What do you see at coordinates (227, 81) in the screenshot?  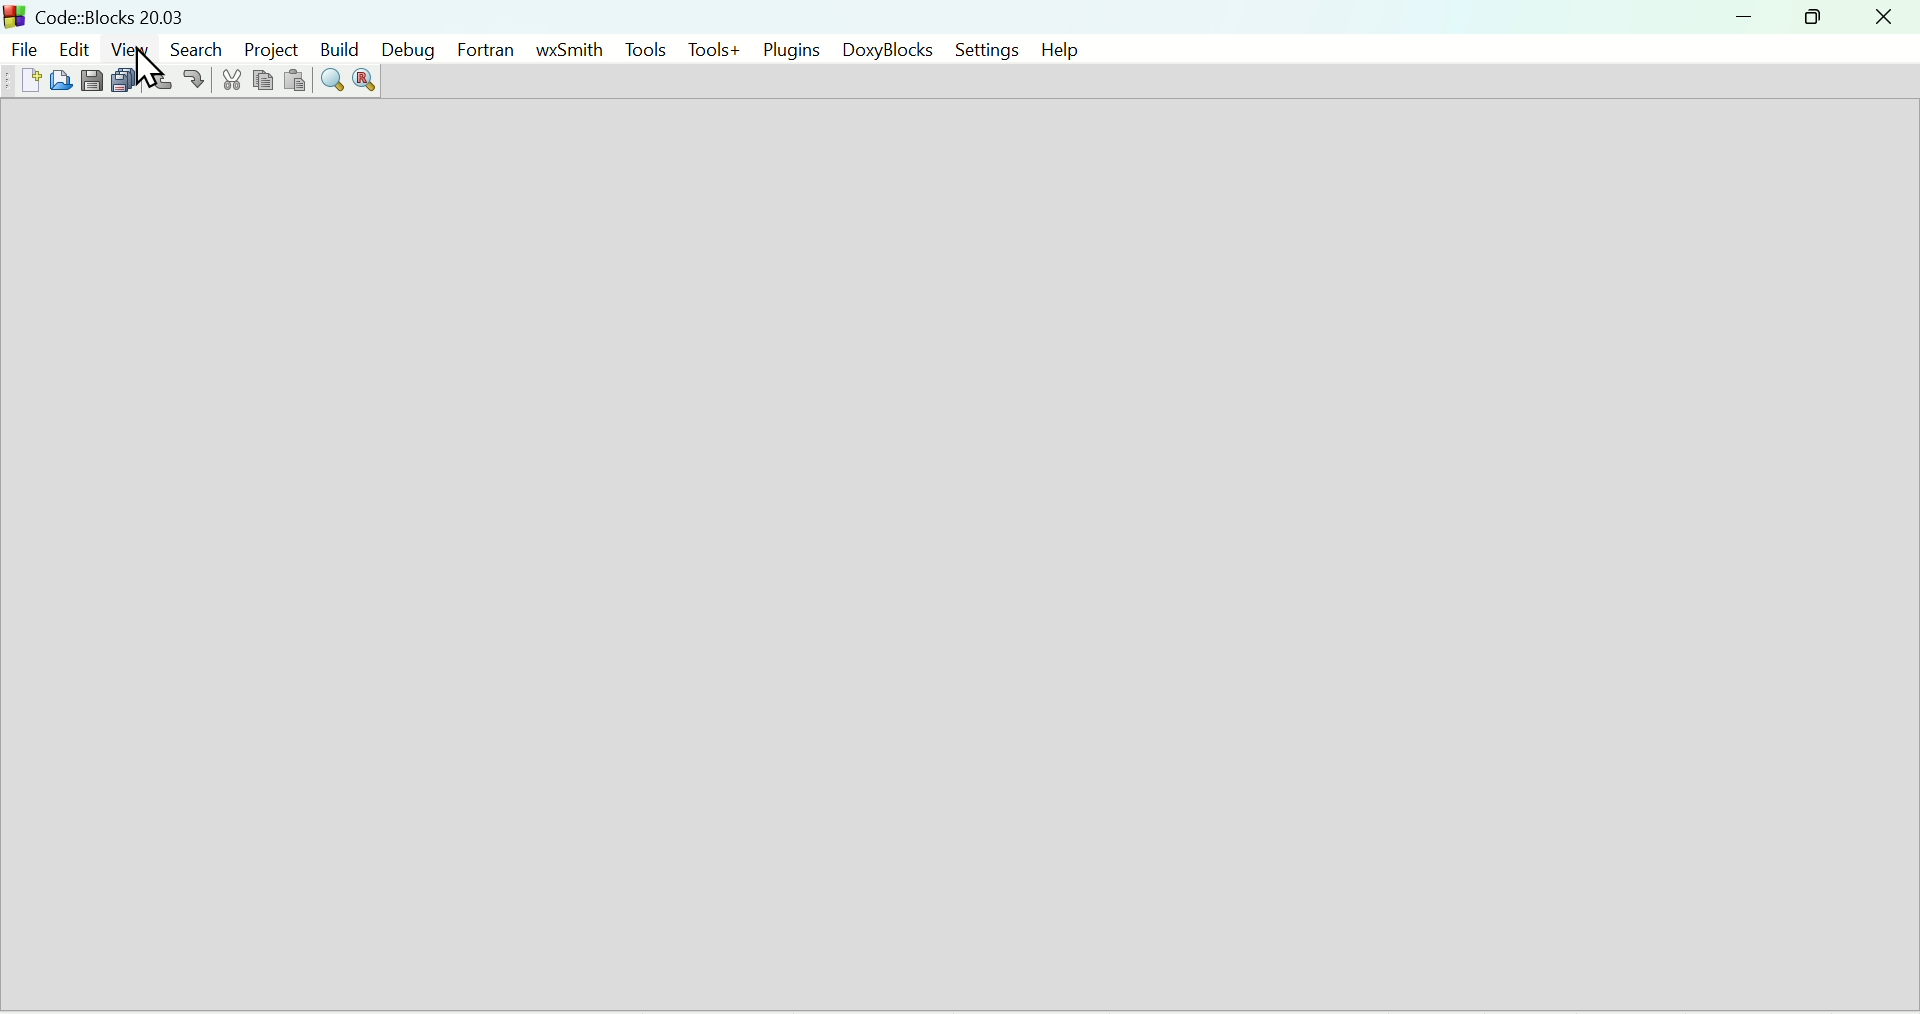 I see `Cut` at bounding box center [227, 81].